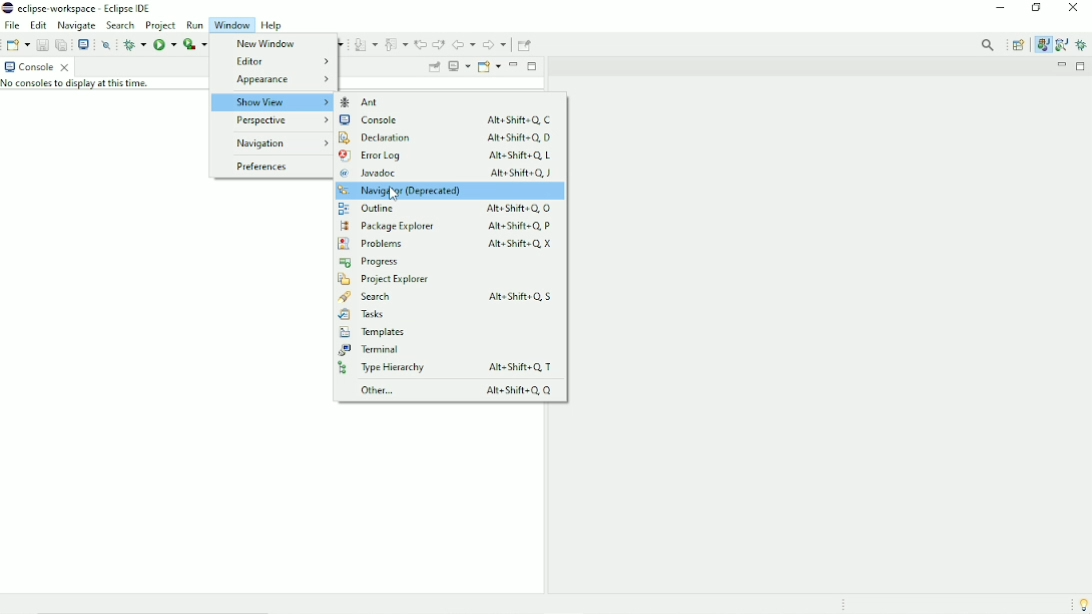  What do you see at coordinates (108, 45) in the screenshot?
I see `Skip all breakpoints` at bounding box center [108, 45].